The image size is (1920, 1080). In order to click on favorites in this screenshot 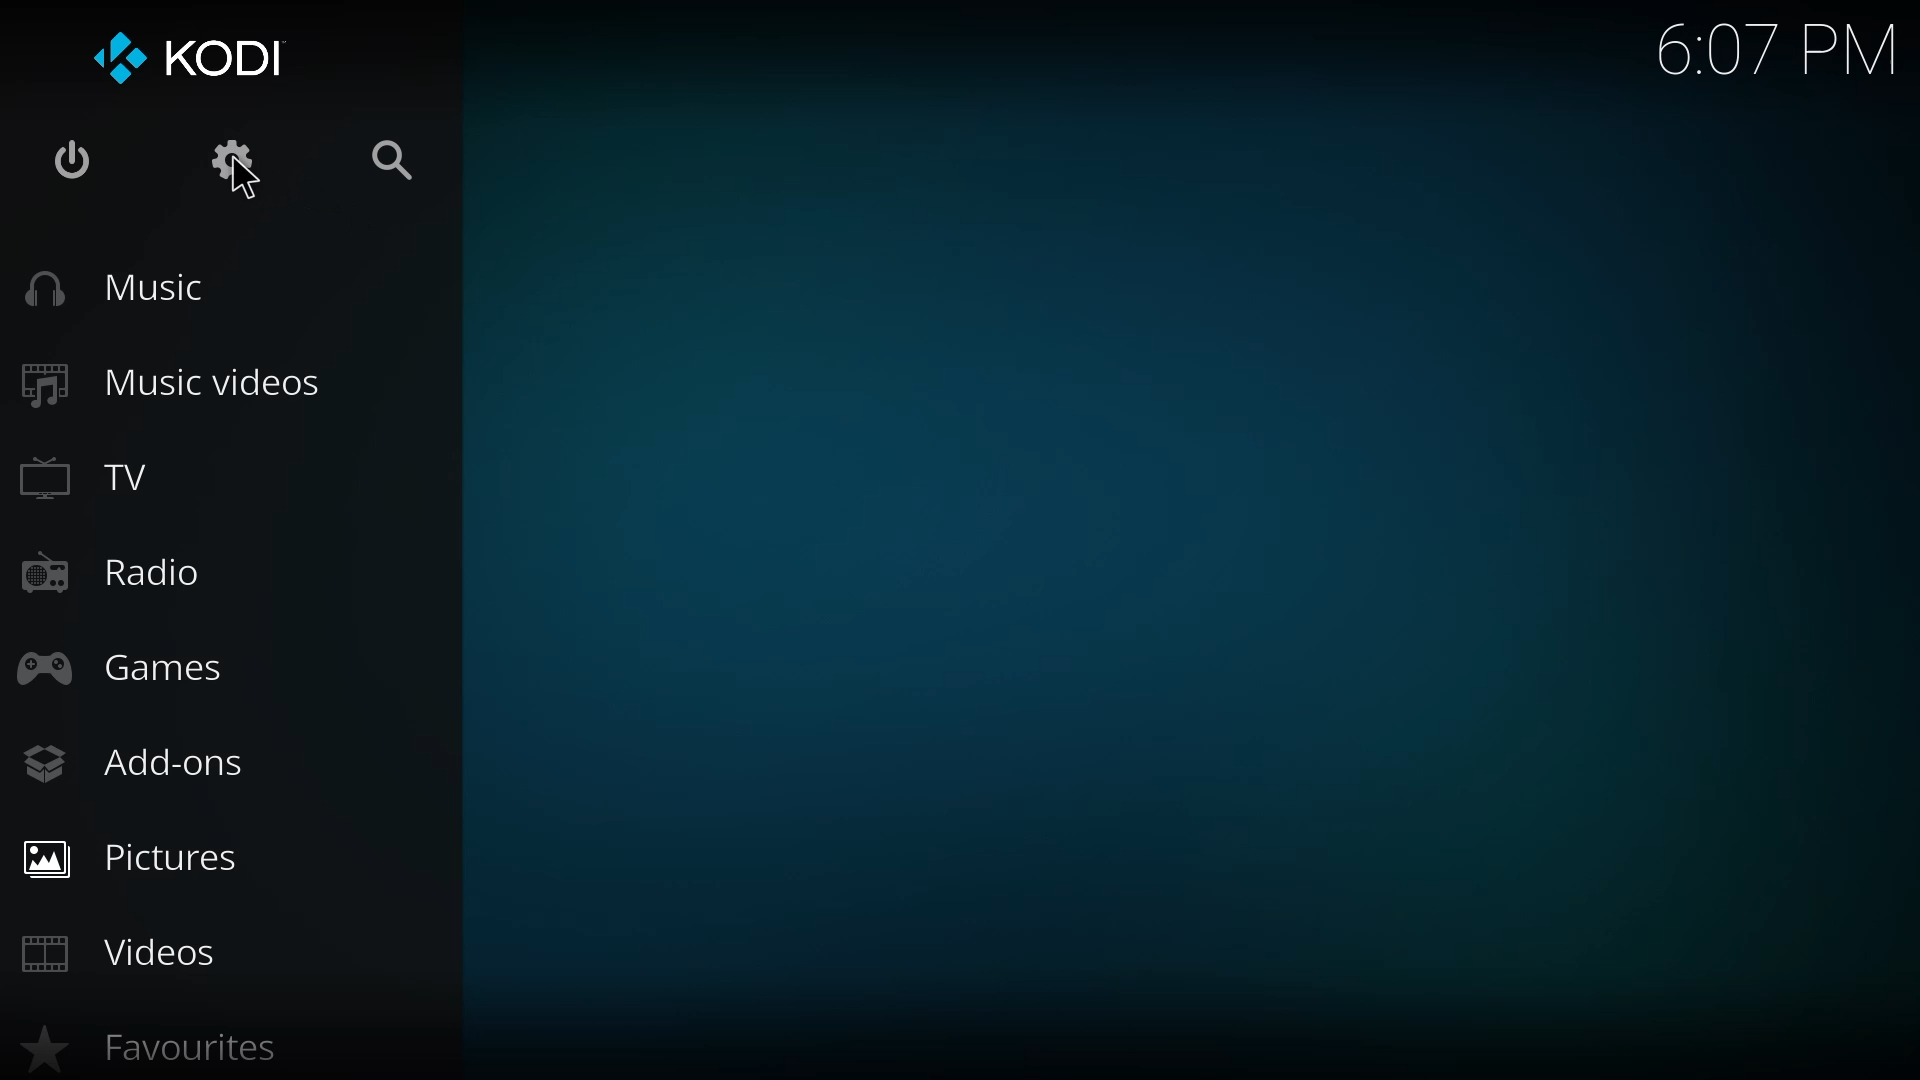, I will do `click(176, 1048)`.